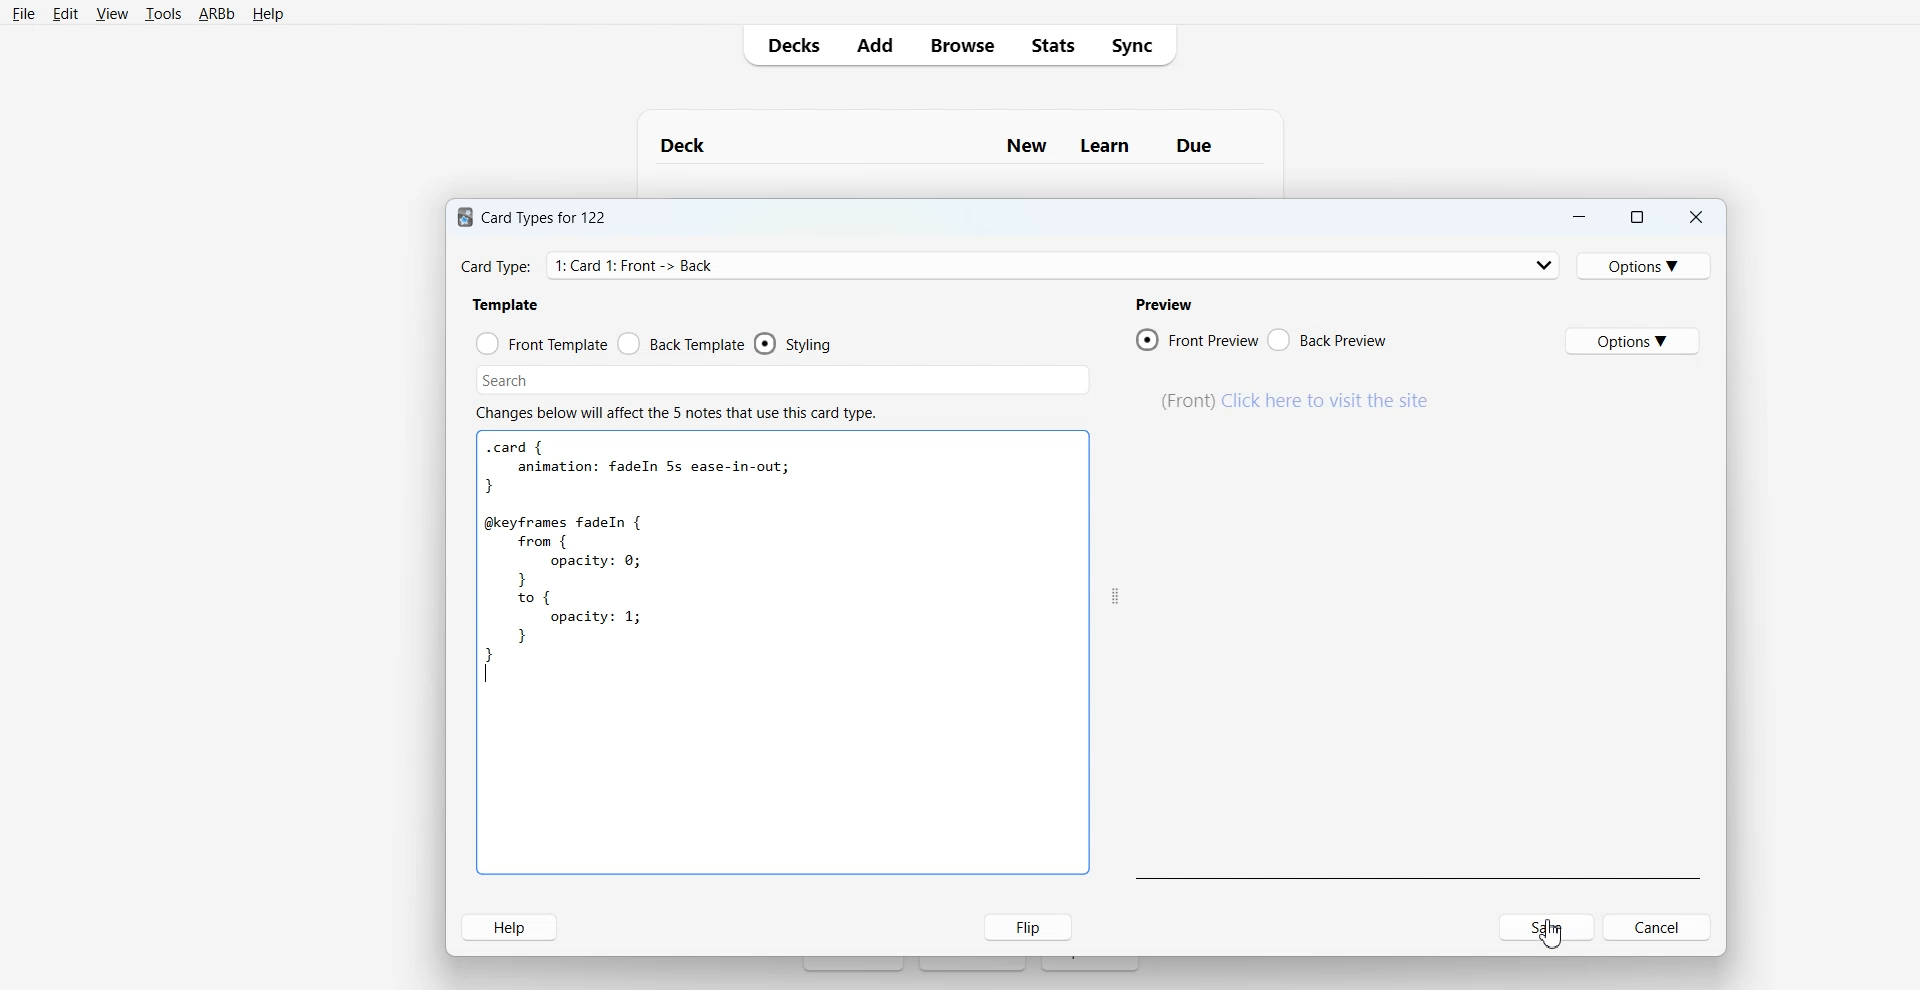 The image size is (1920, 990). Describe the element at coordinates (1637, 215) in the screenshot. I see `Maximize` at that location.